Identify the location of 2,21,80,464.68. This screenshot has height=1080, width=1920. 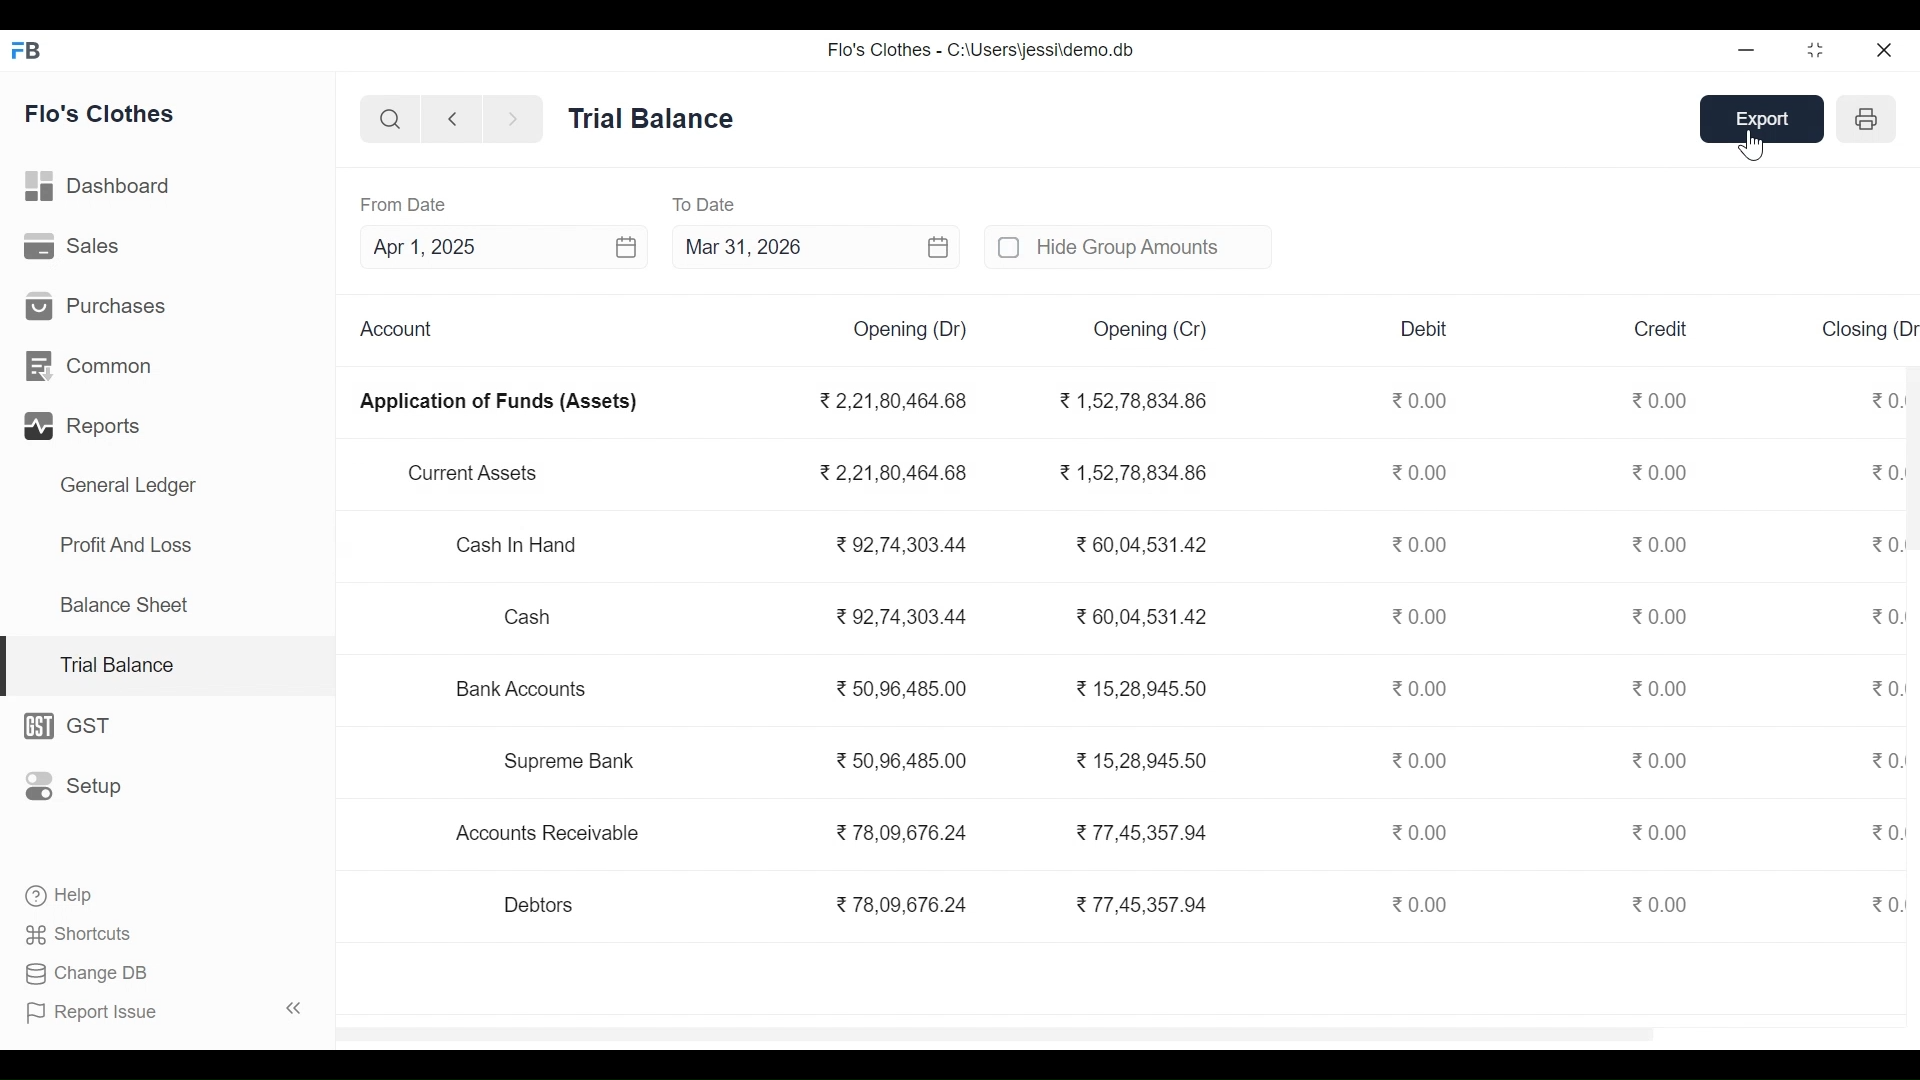
(891, 401).